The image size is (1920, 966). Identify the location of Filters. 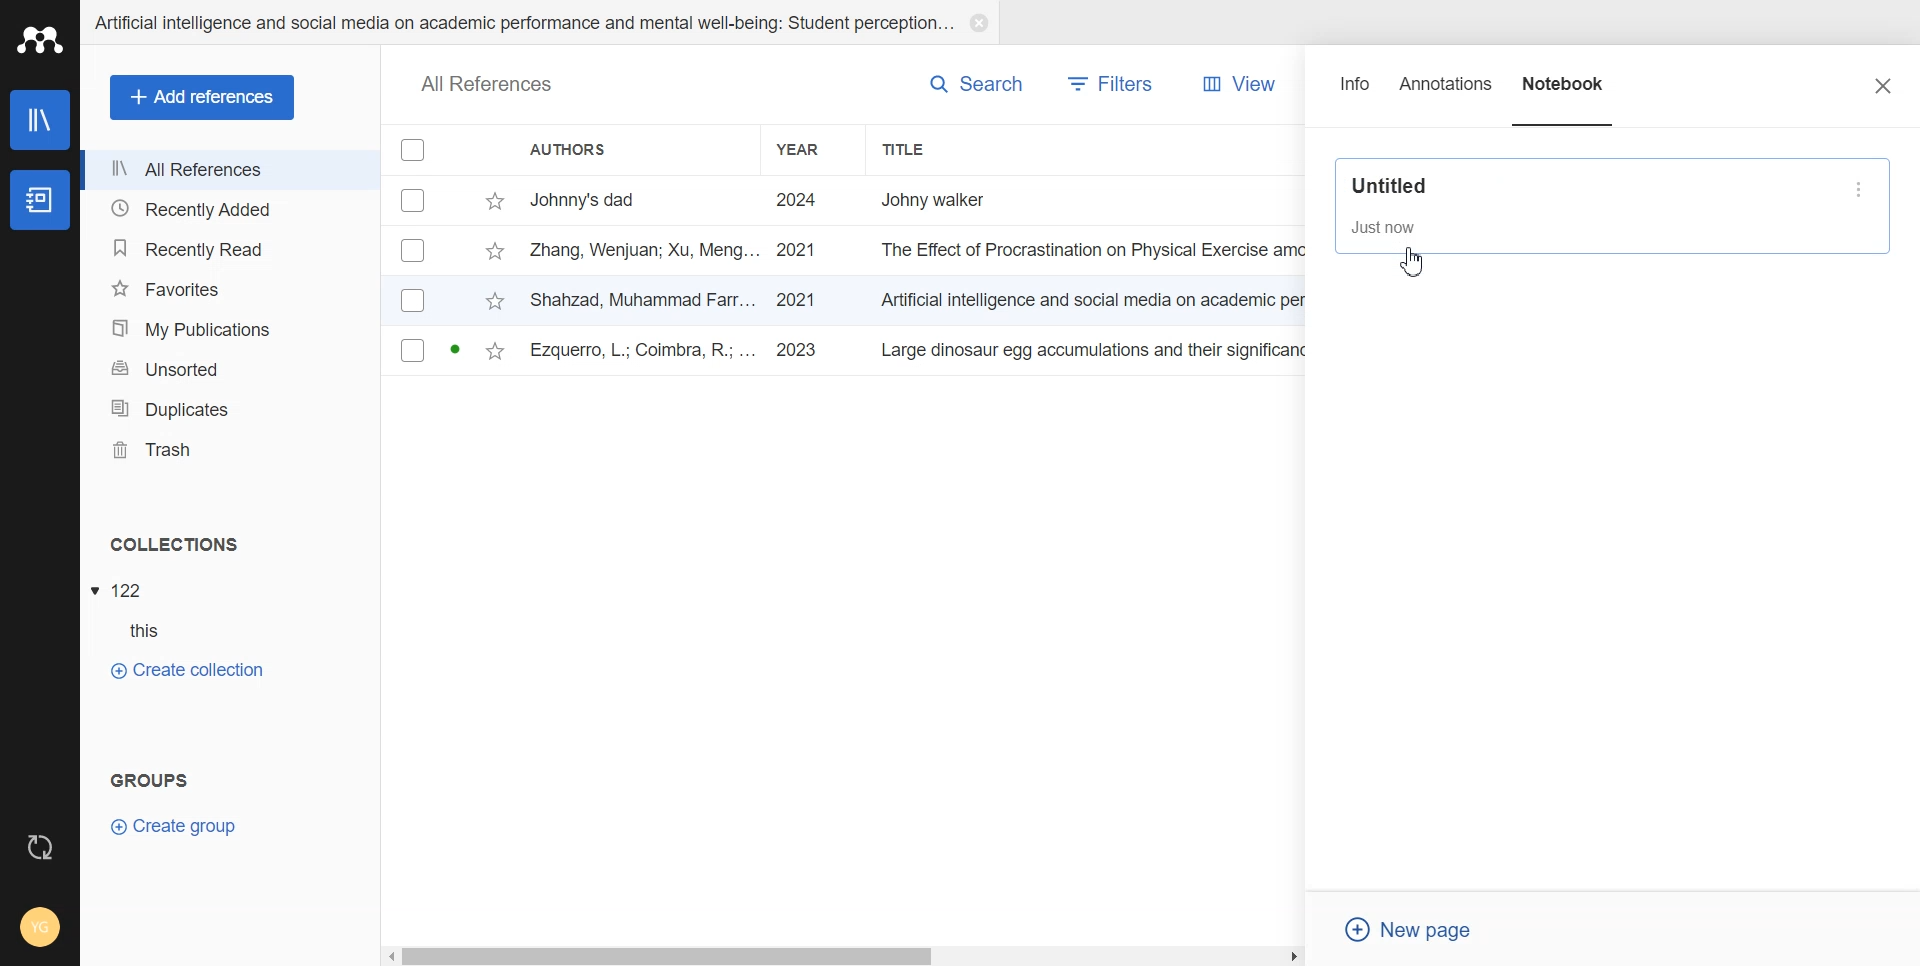
(1112, 84).